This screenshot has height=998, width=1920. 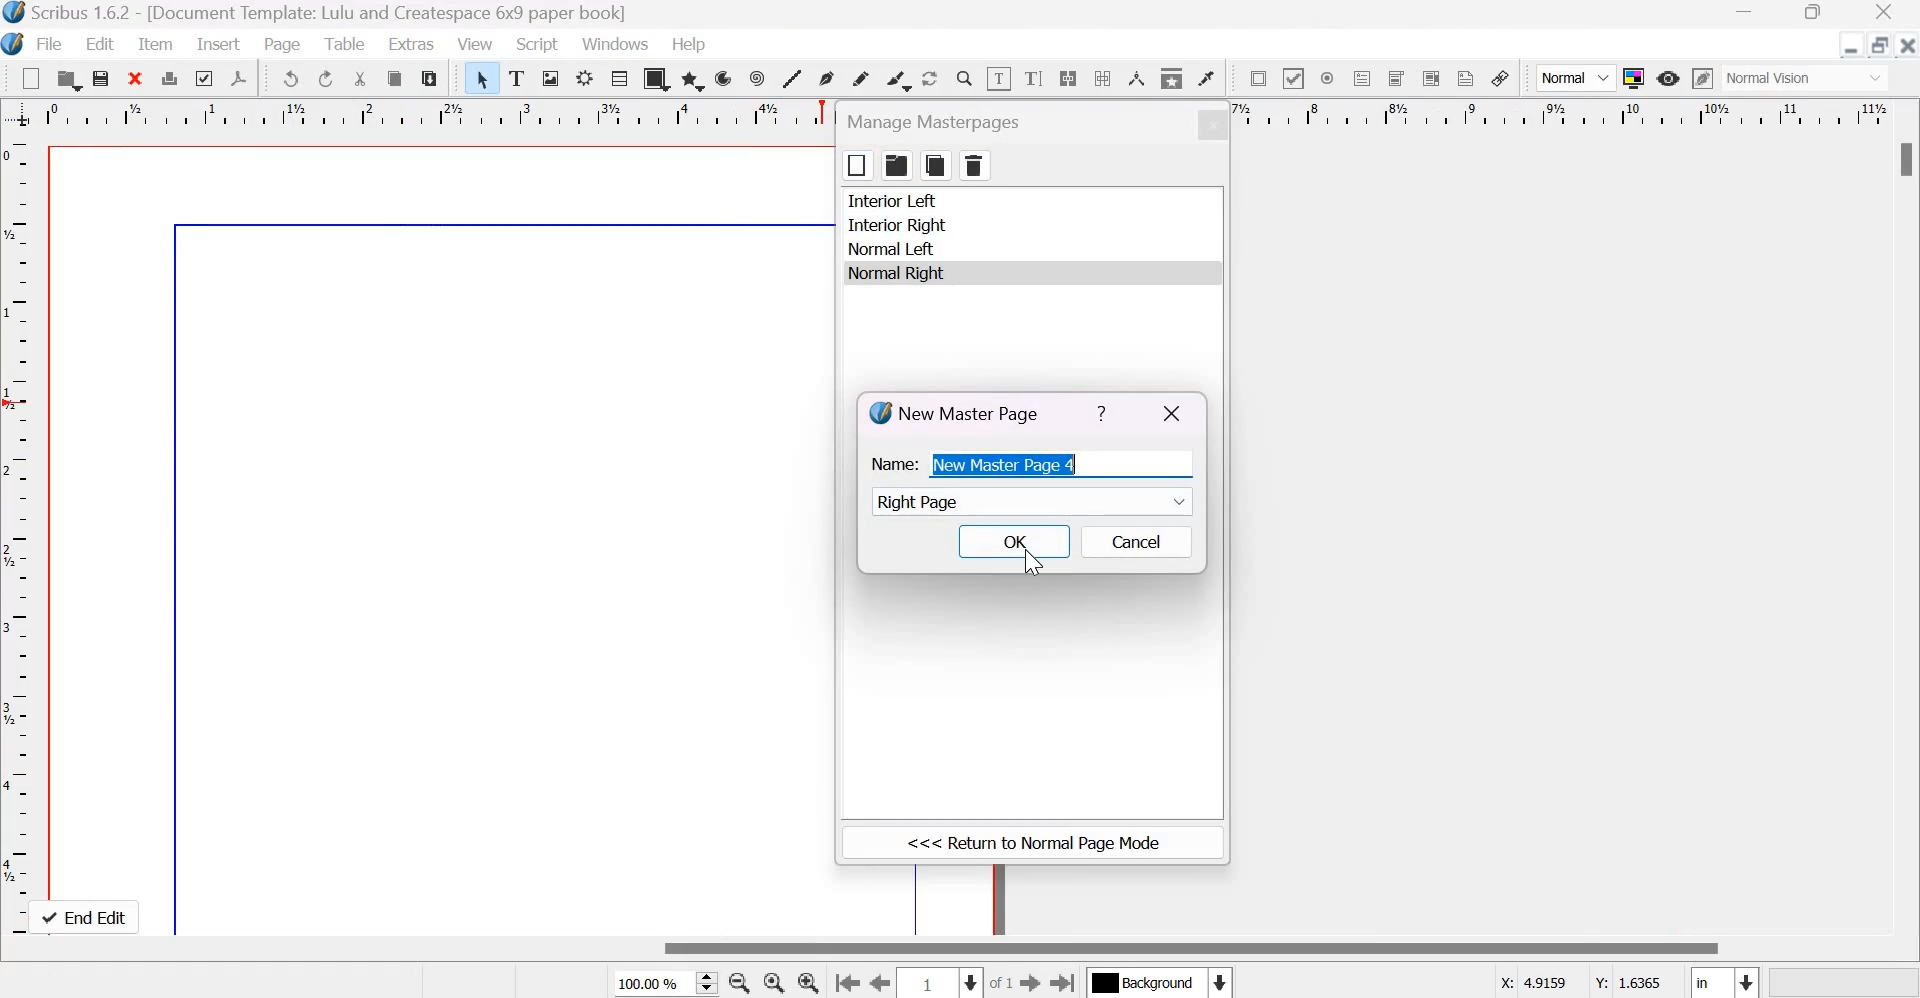 What do you see at coordinates (103, 42) in the screenshot?
I see `Edit` at bounding box center [103, 42].